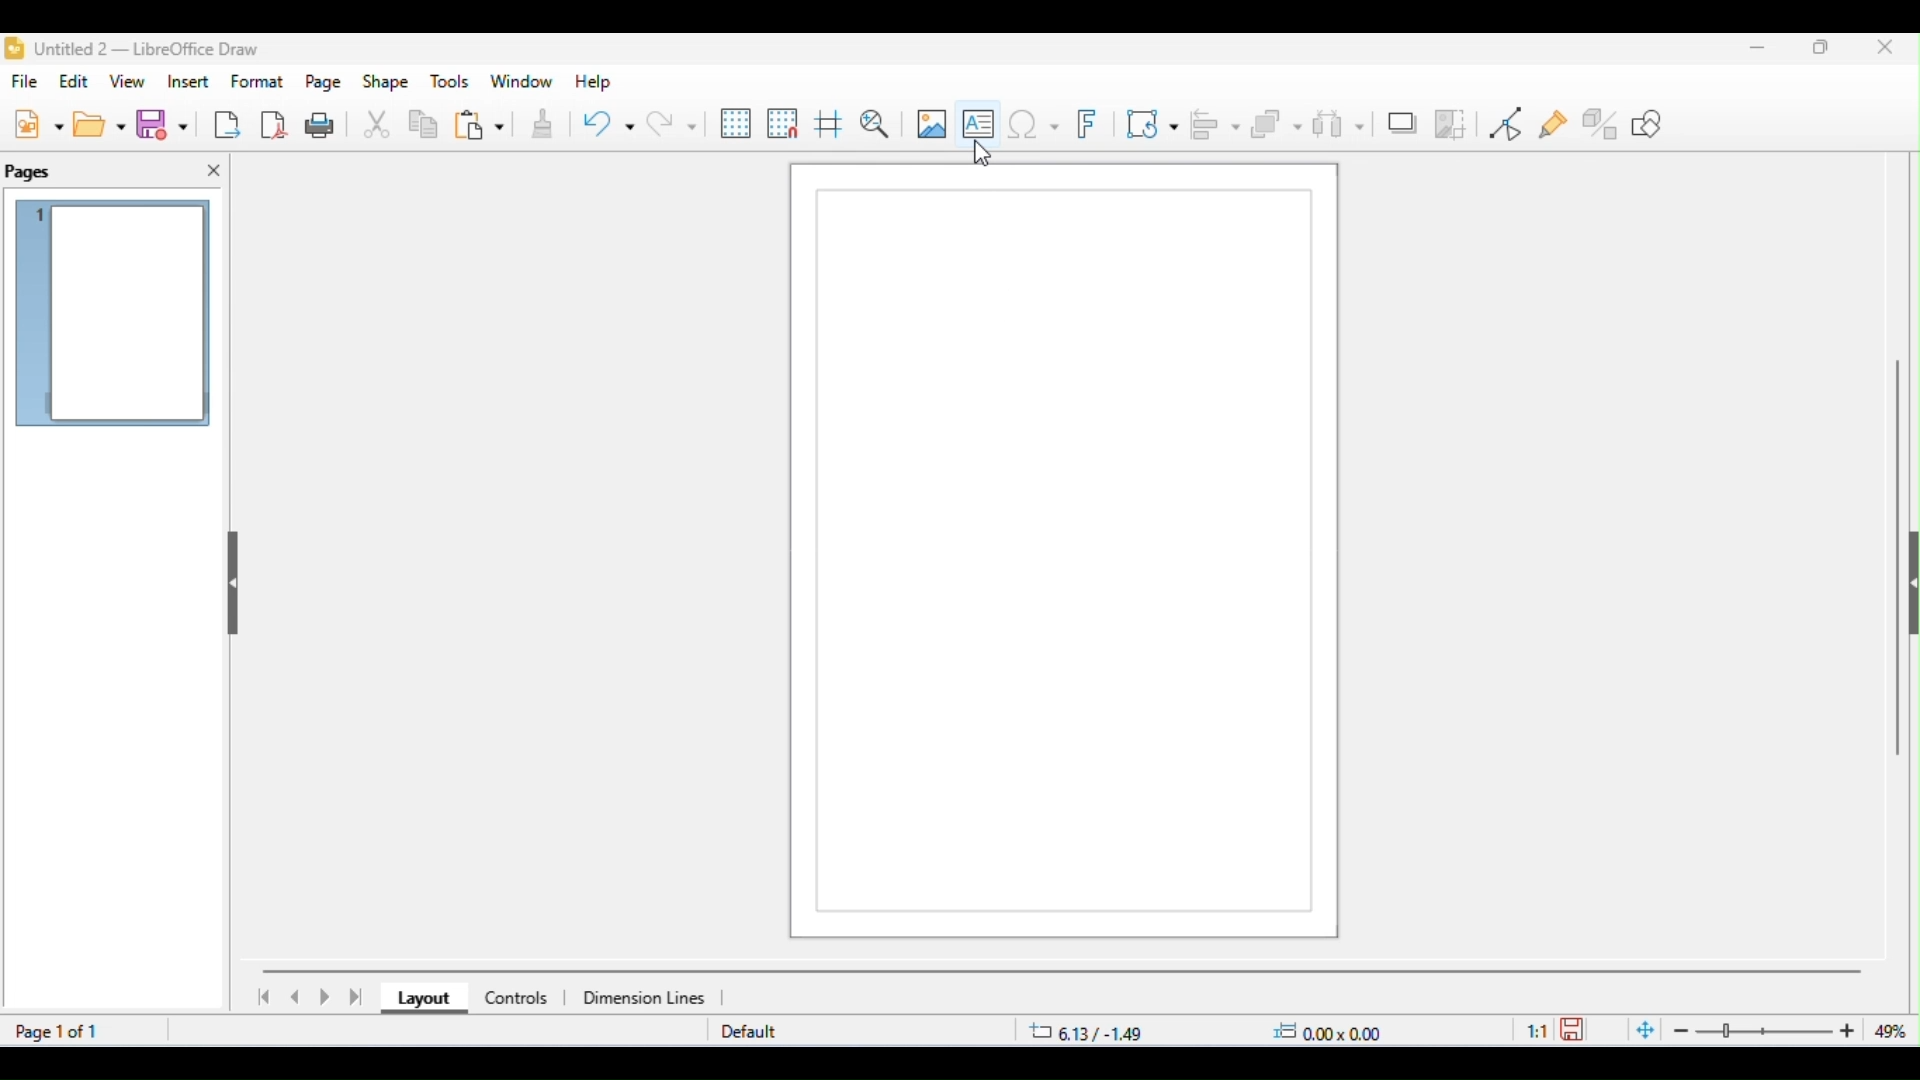 This screenshot has height=1080, width=1920. I want to click on open, so click(102, 124).